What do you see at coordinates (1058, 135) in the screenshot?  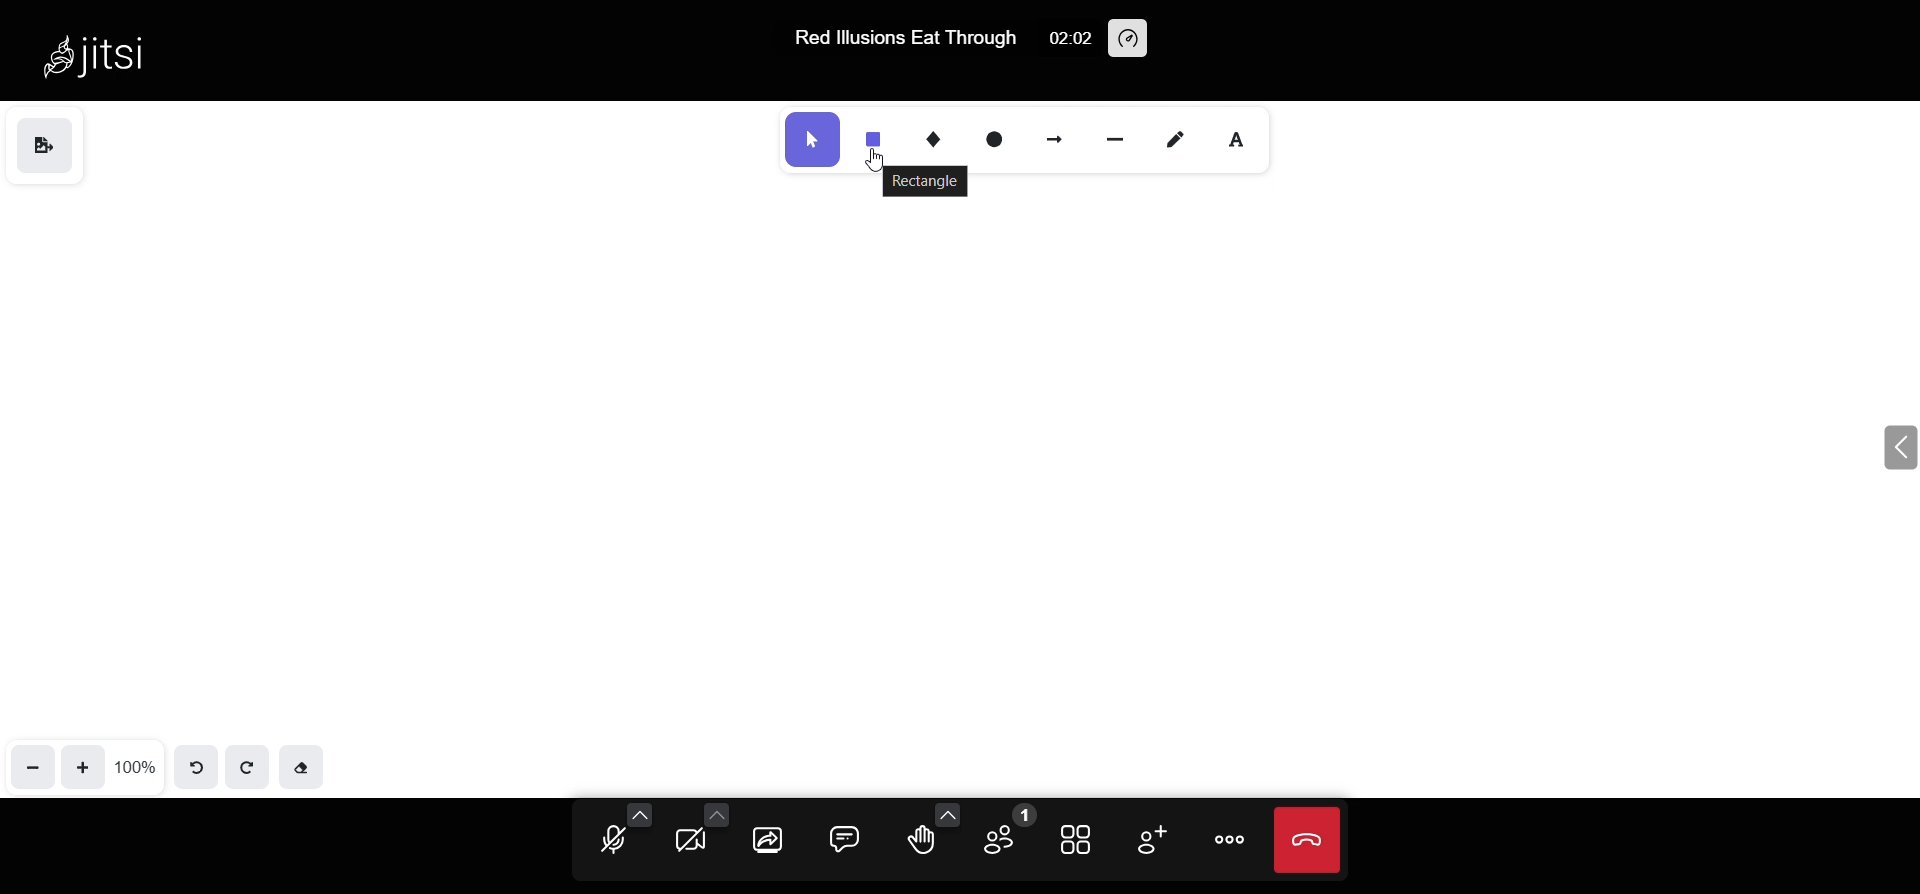 I see `arrow` at bounding box center [1058, 135].